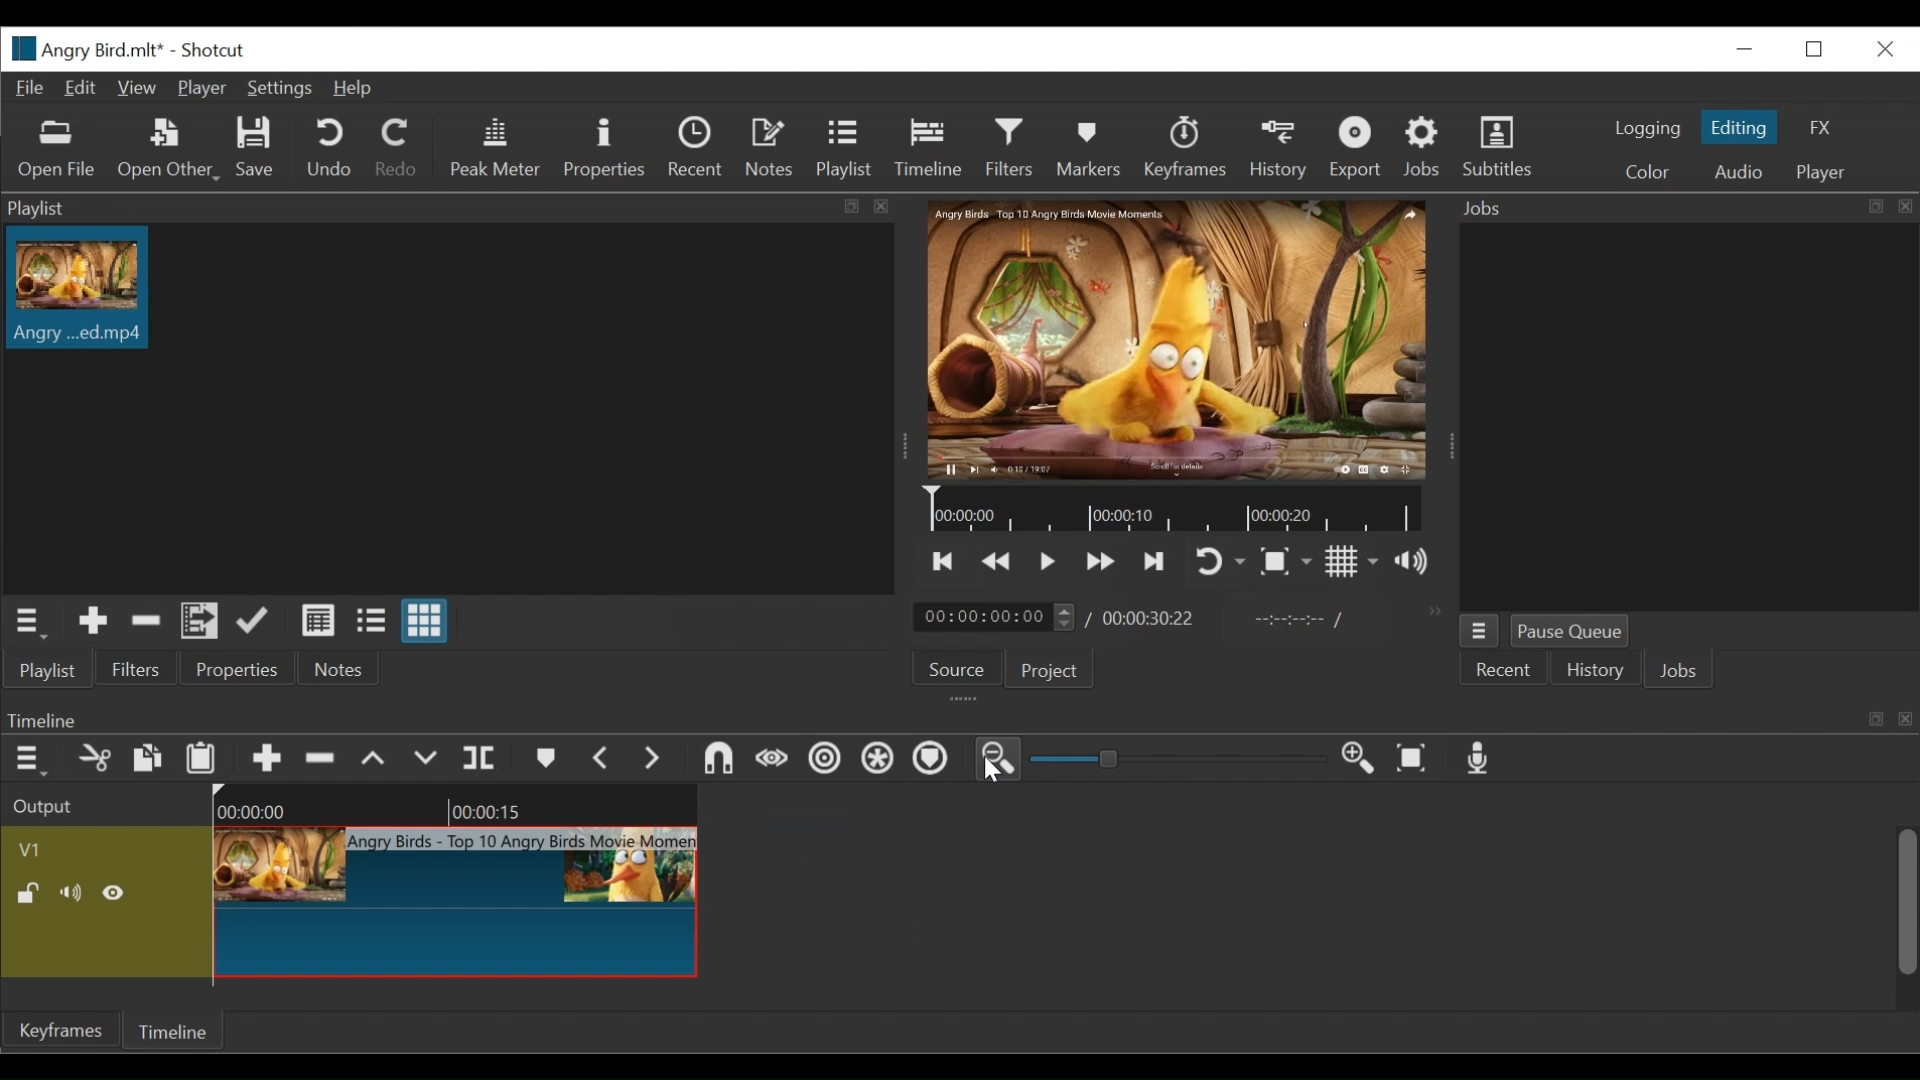 The image size is (1920, 1080). Describe the element at coordinates (381, 760) in the screenshot. I see `up` at that location.